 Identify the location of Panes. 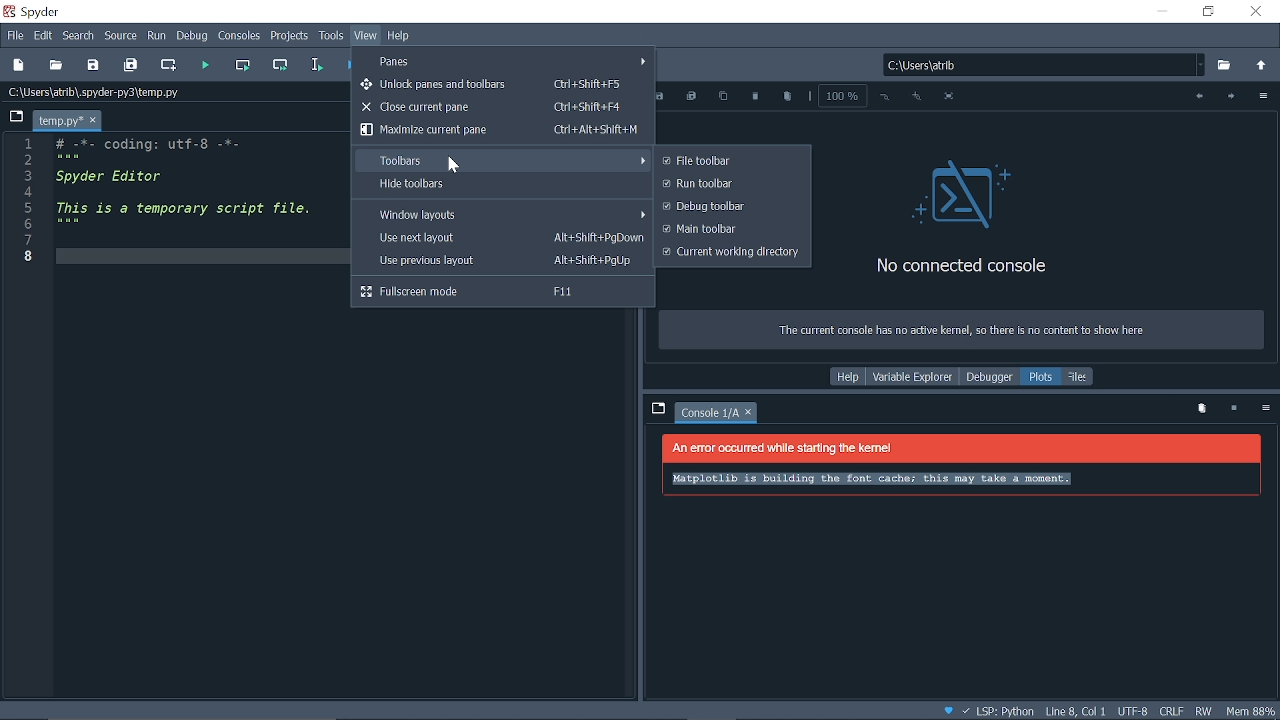
(511, 60).